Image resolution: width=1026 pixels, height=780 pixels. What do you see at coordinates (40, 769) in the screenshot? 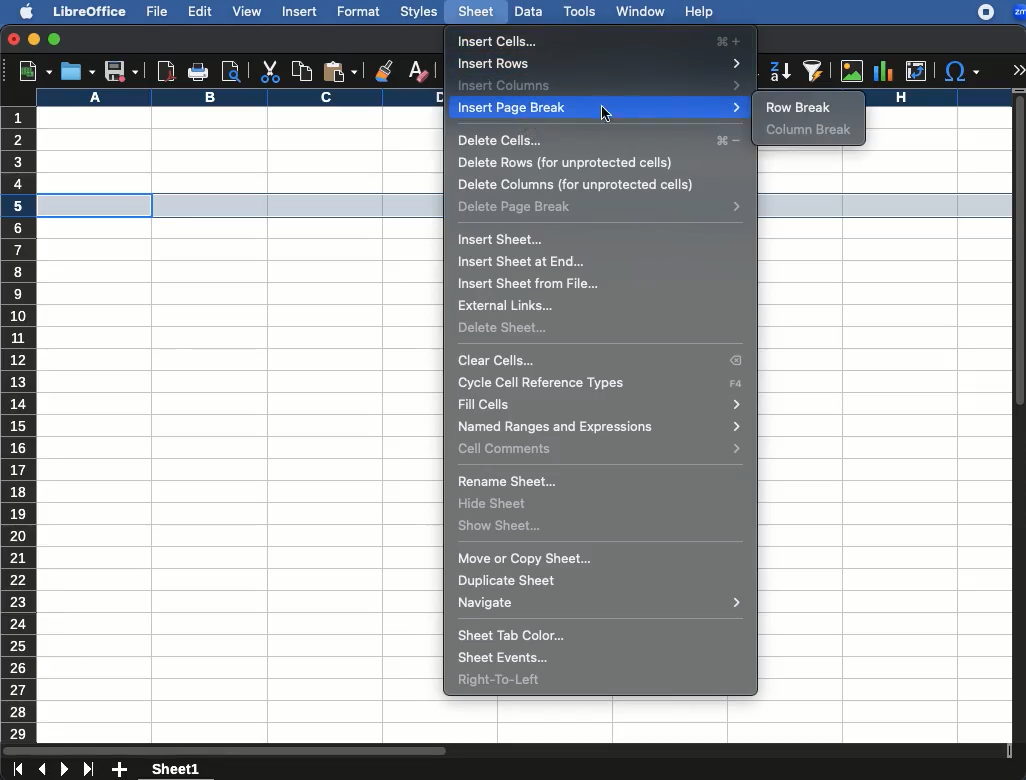
I see `previous sheet` at bounding box center [40, 769].